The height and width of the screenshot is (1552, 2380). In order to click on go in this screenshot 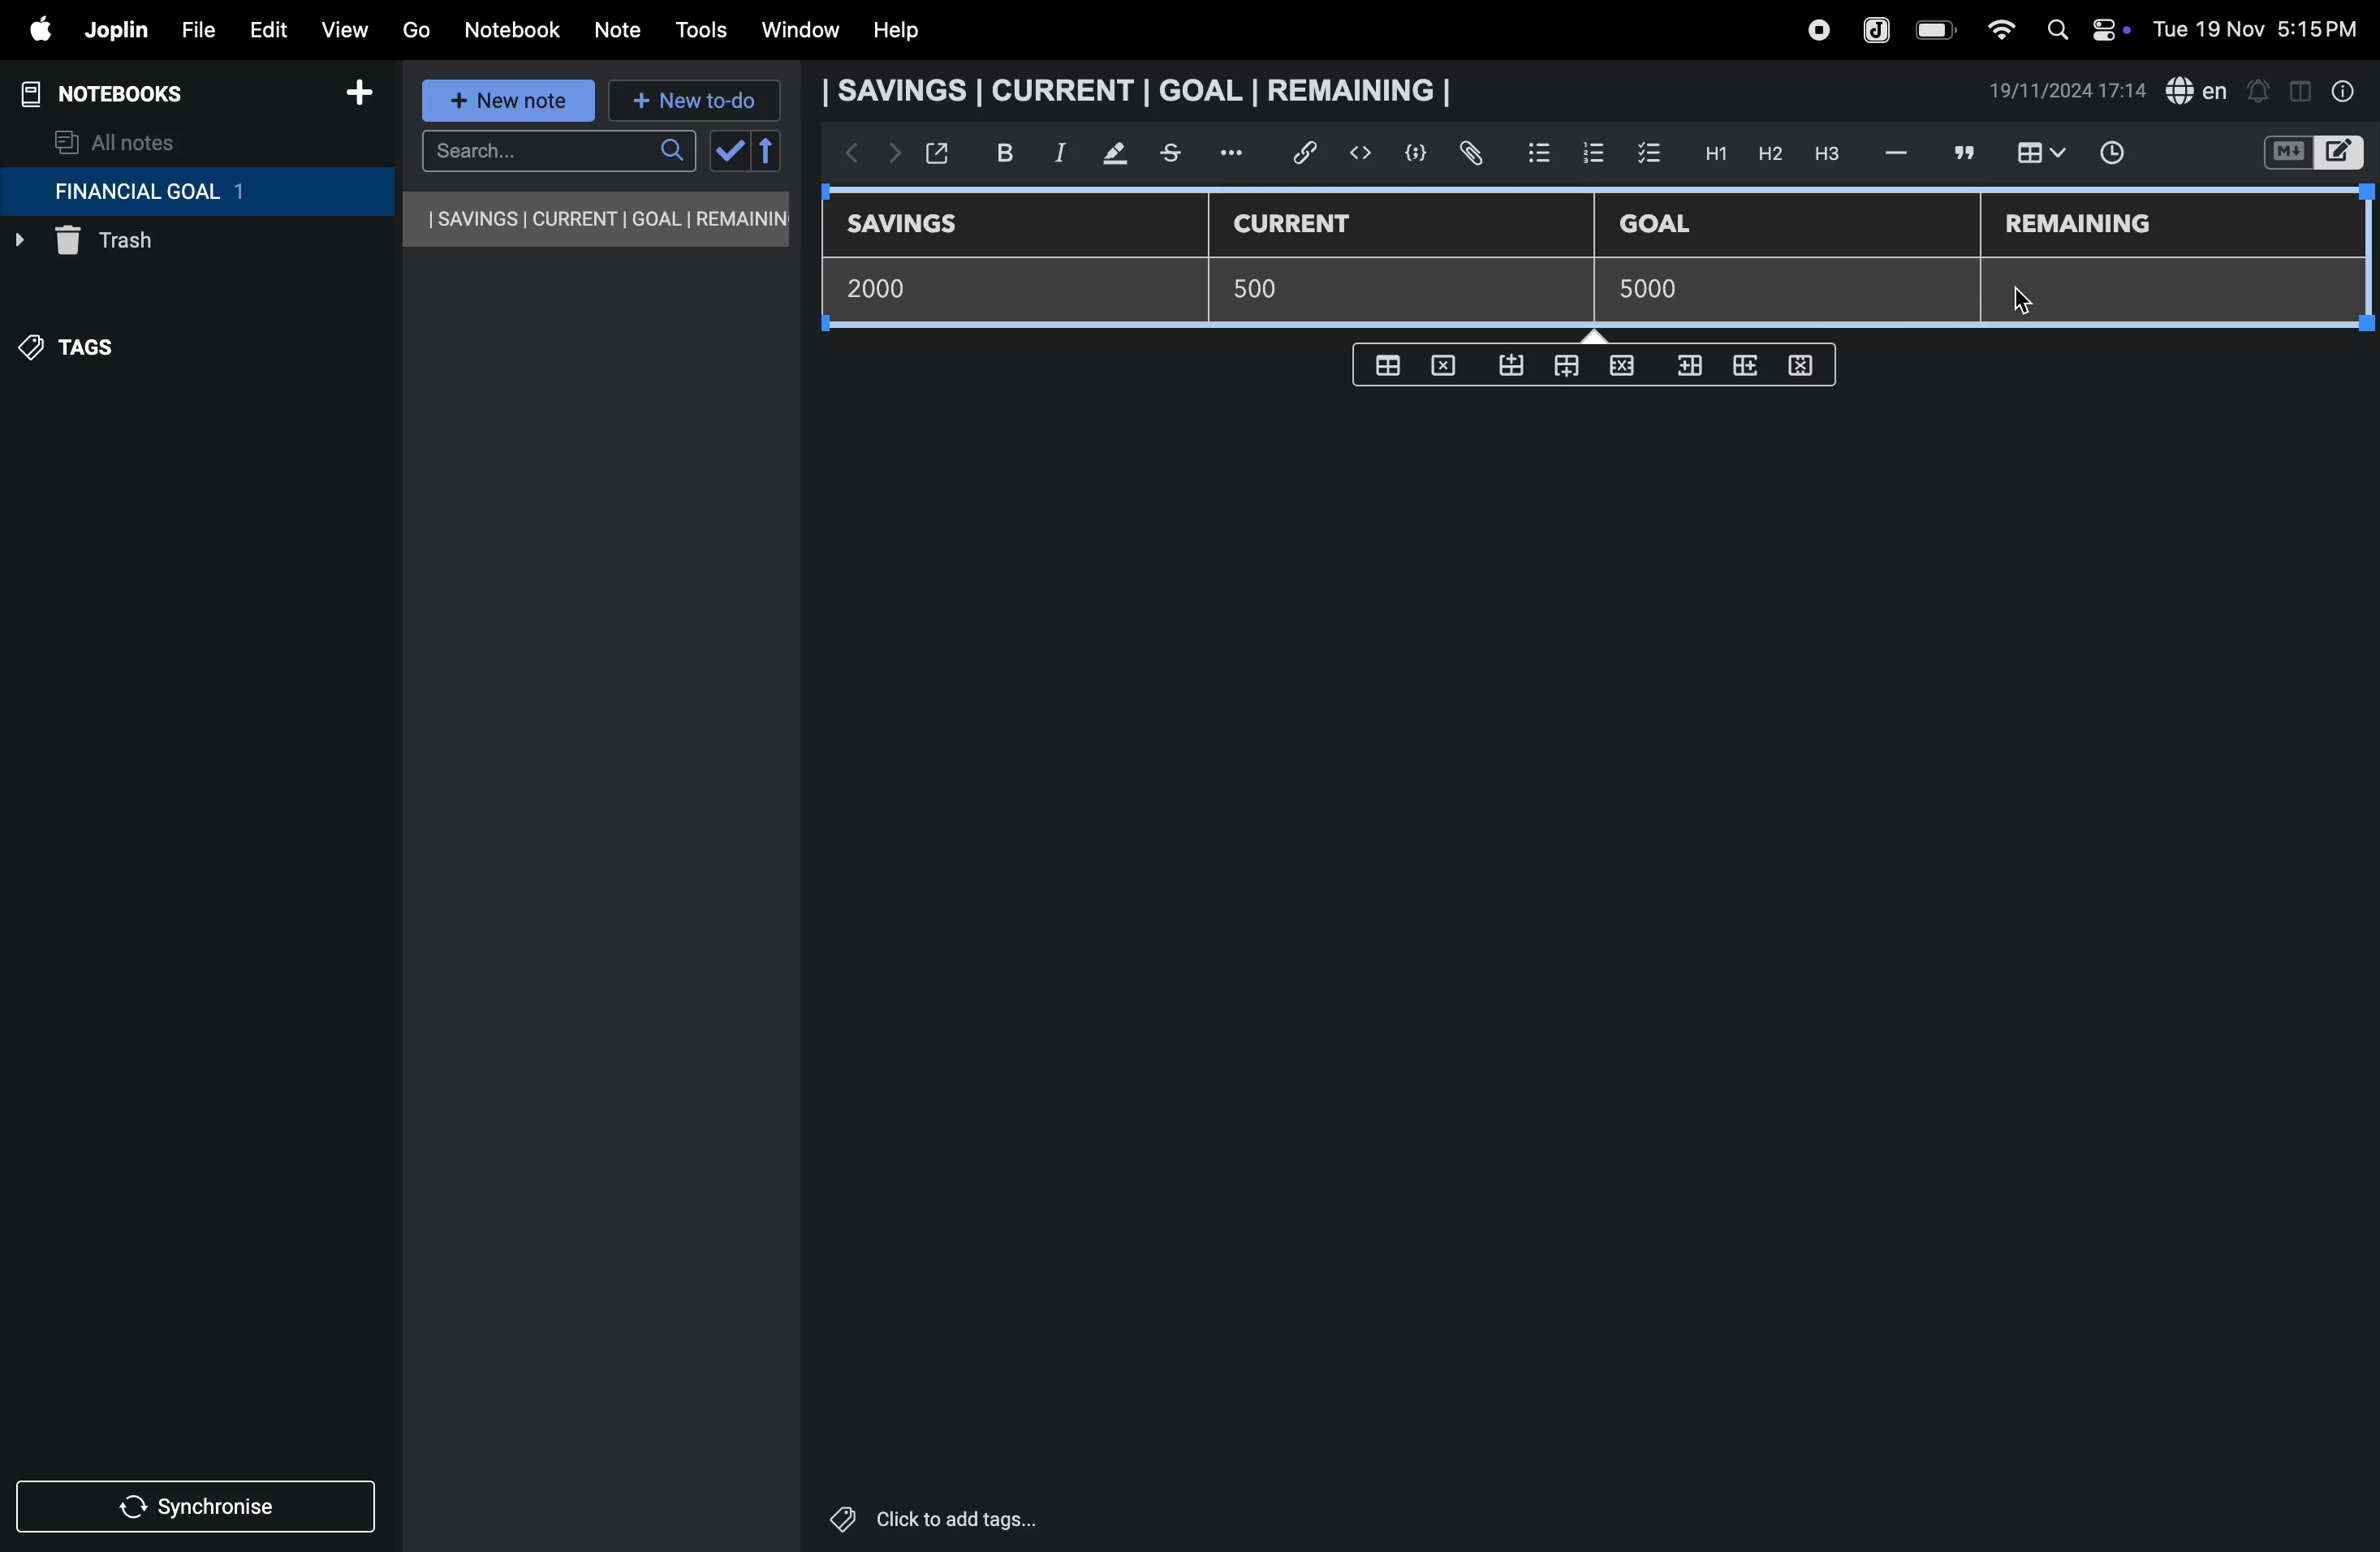, I will do `click(416, 27)`.